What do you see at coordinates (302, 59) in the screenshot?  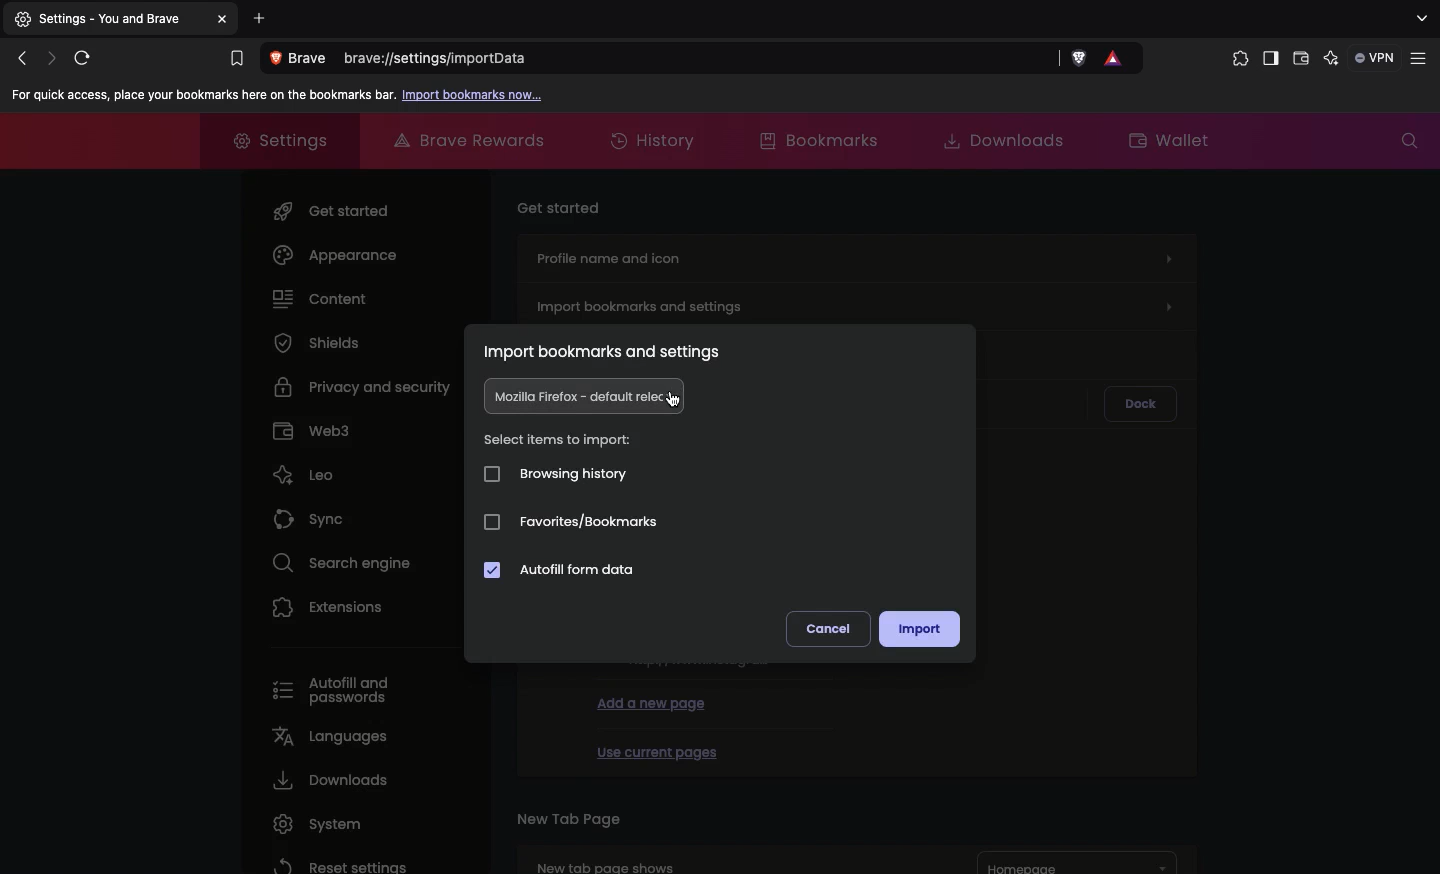 I see `View site information` at bounding box center [302, 59].